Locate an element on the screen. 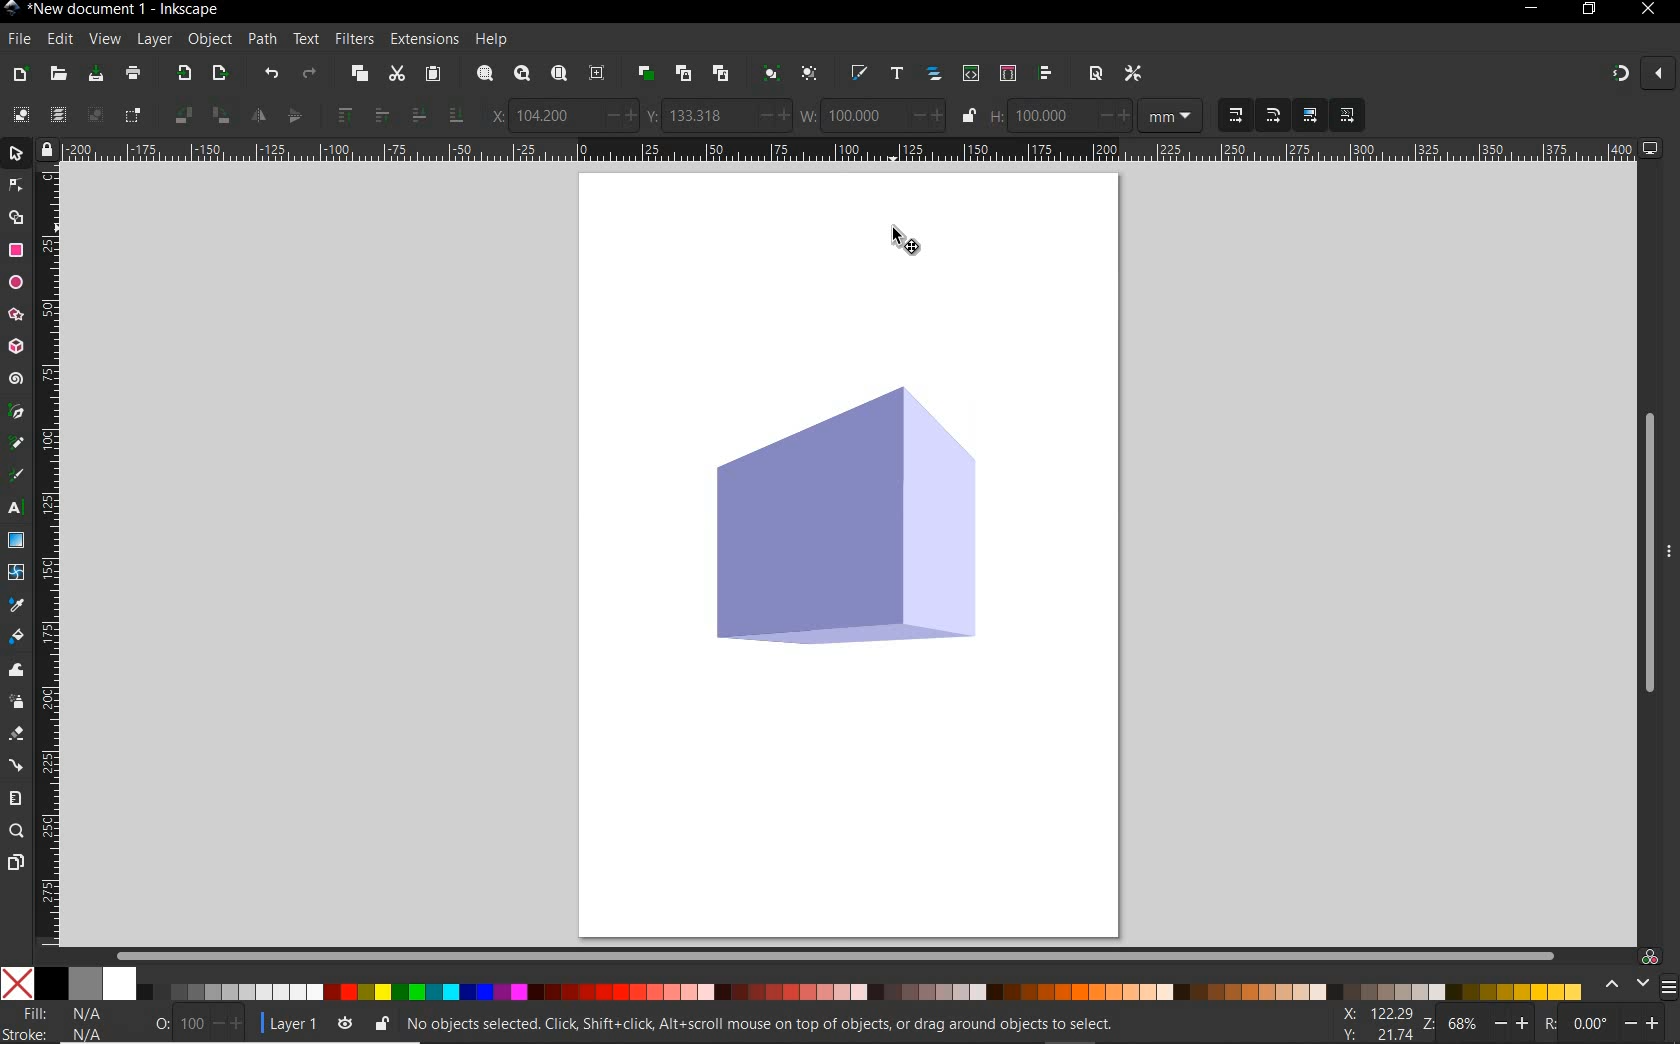 This screenshot has width=1680, height=1044. increase/decrease is located at coordinates (619, 115).